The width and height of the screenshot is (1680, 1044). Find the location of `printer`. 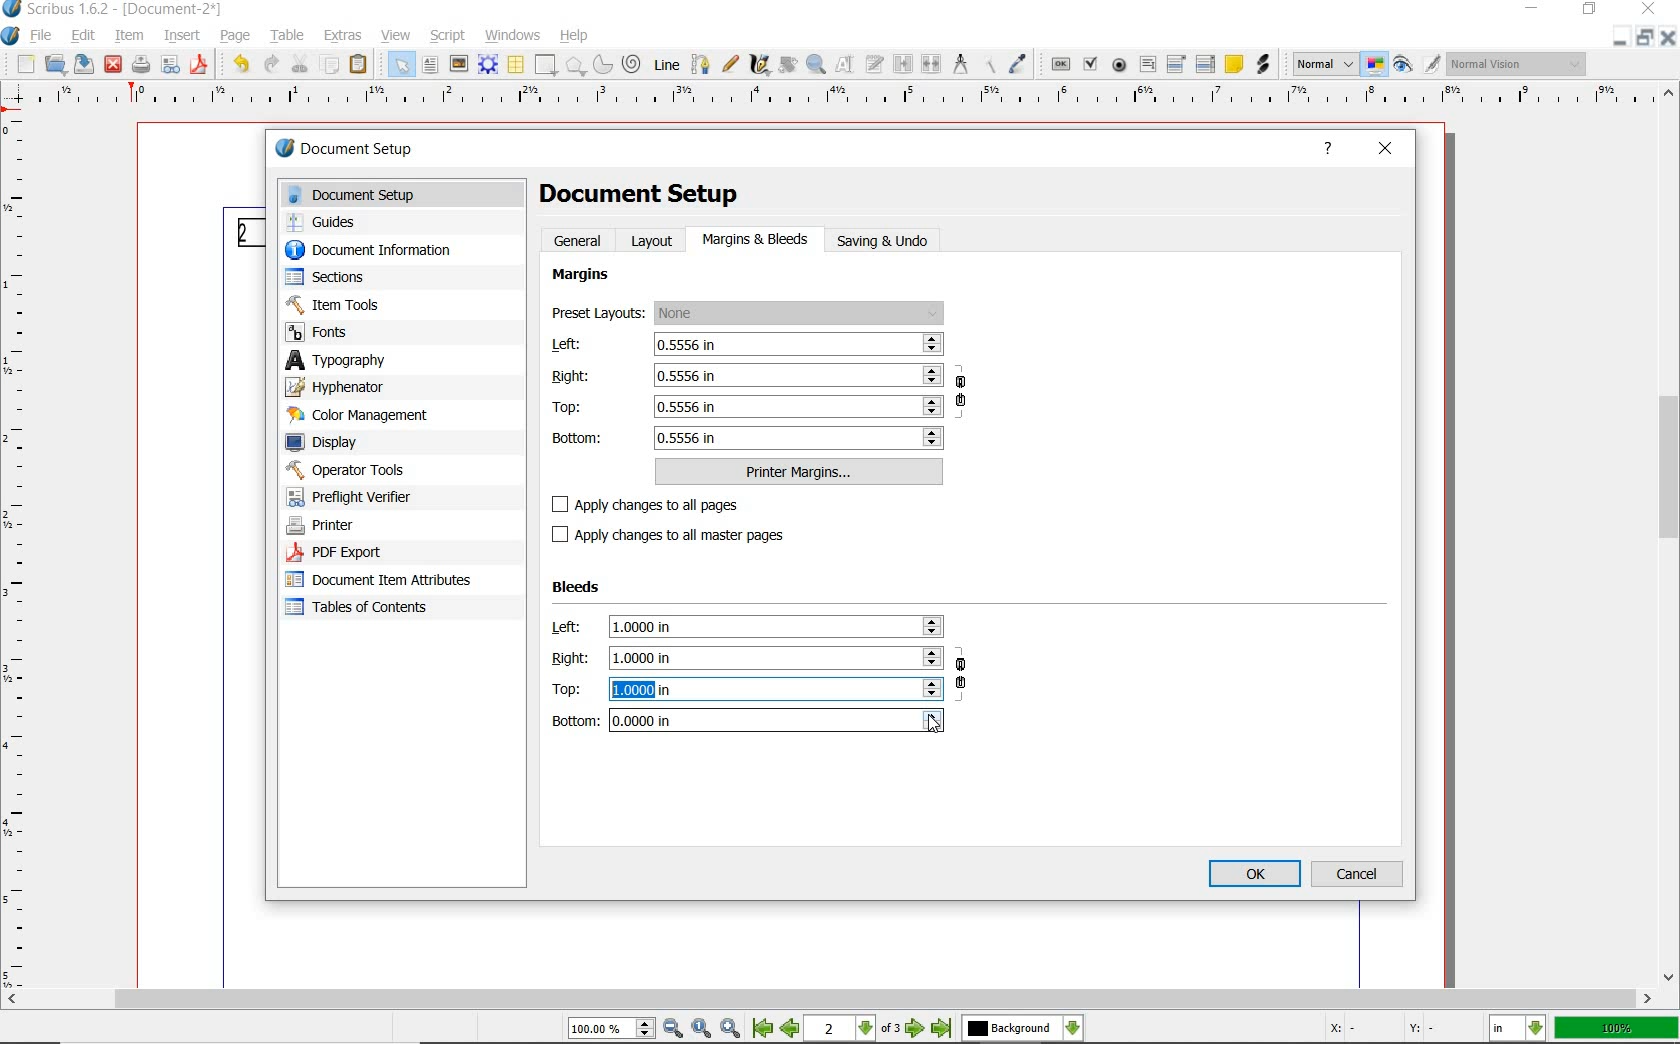

printer is located at coordinates (324, 525).